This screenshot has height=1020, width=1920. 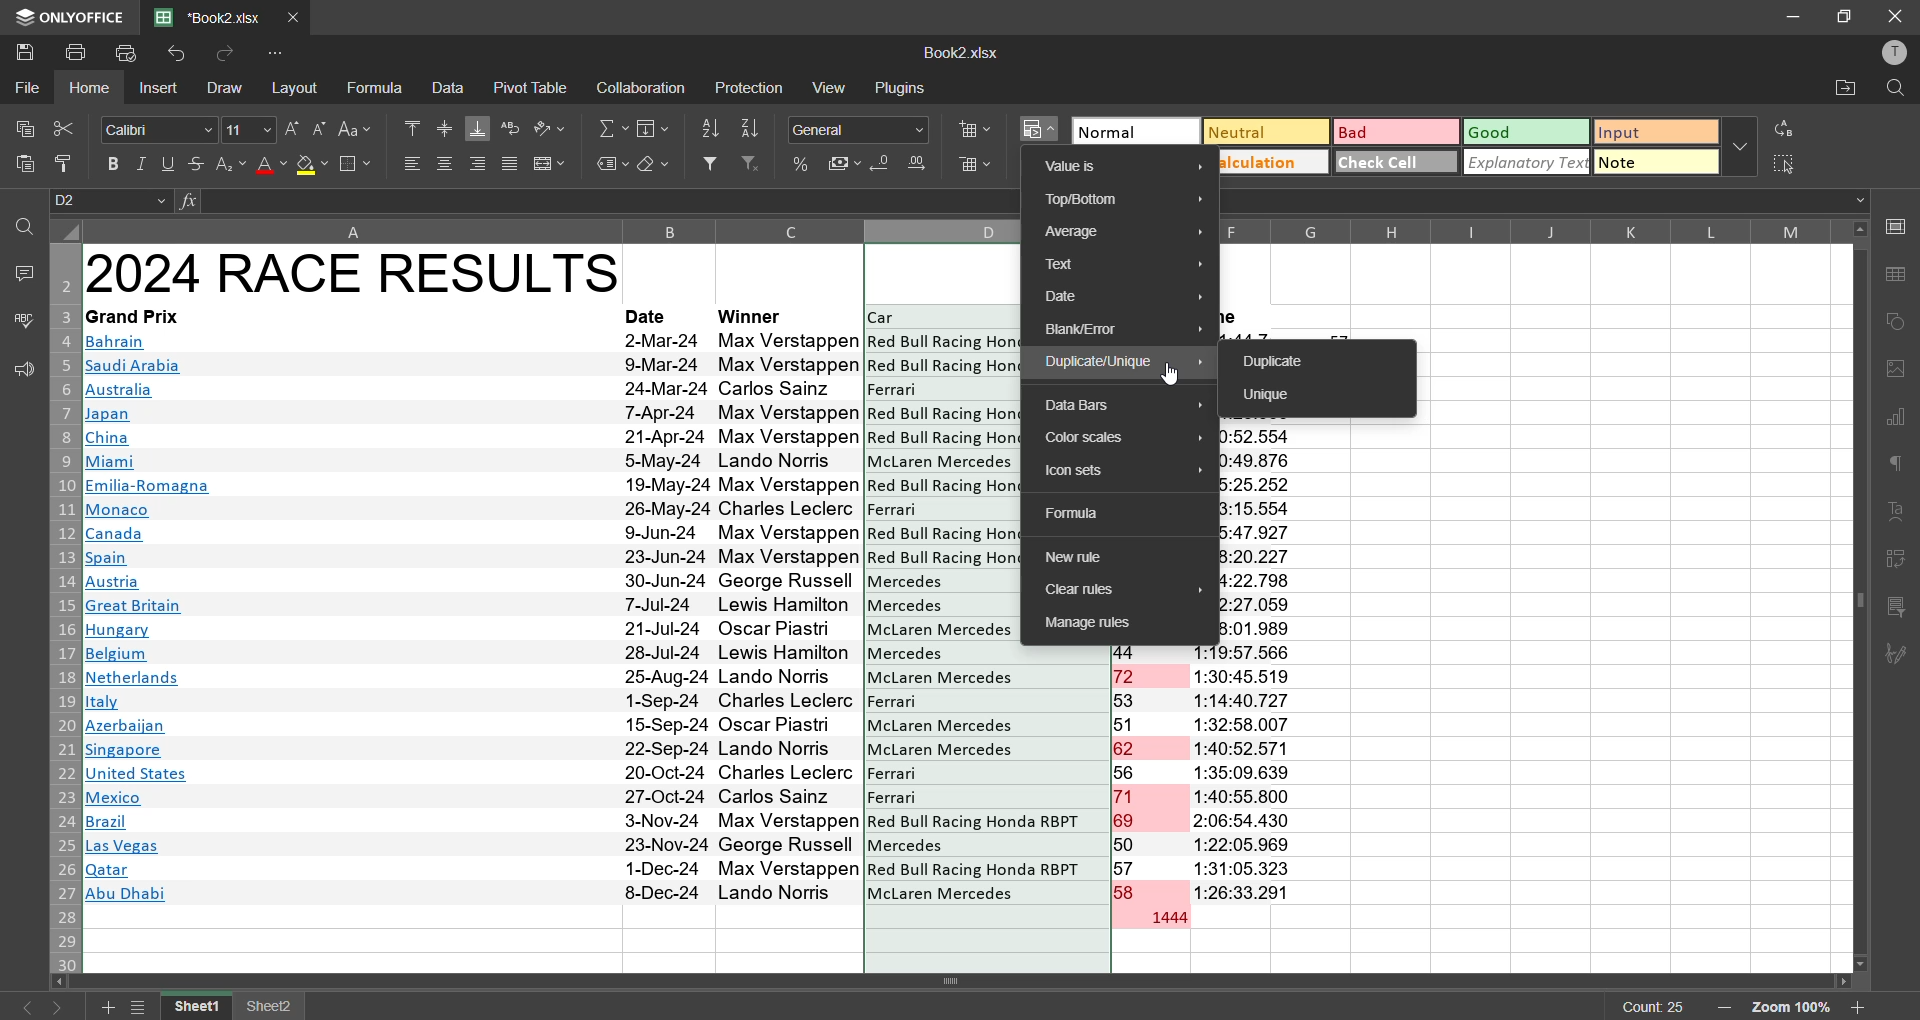 I want to click on decrement size, so click(x=318, y=128).